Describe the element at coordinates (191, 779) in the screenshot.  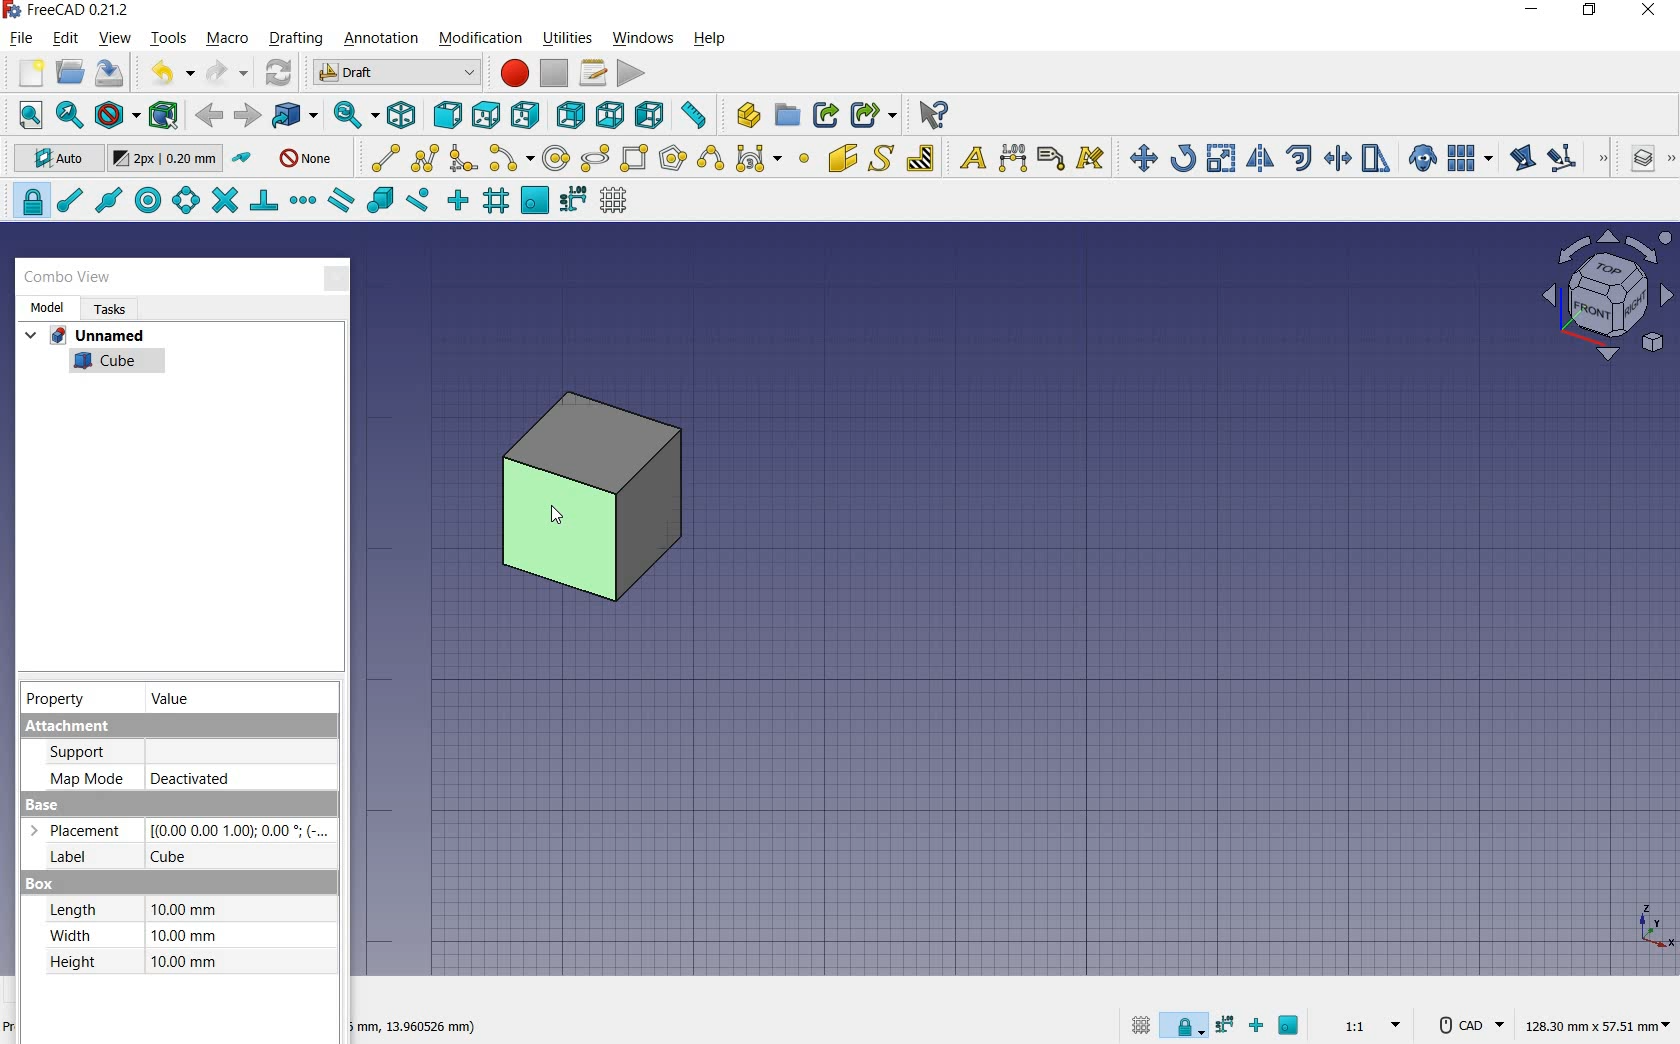
I see `deactivated` at that location.